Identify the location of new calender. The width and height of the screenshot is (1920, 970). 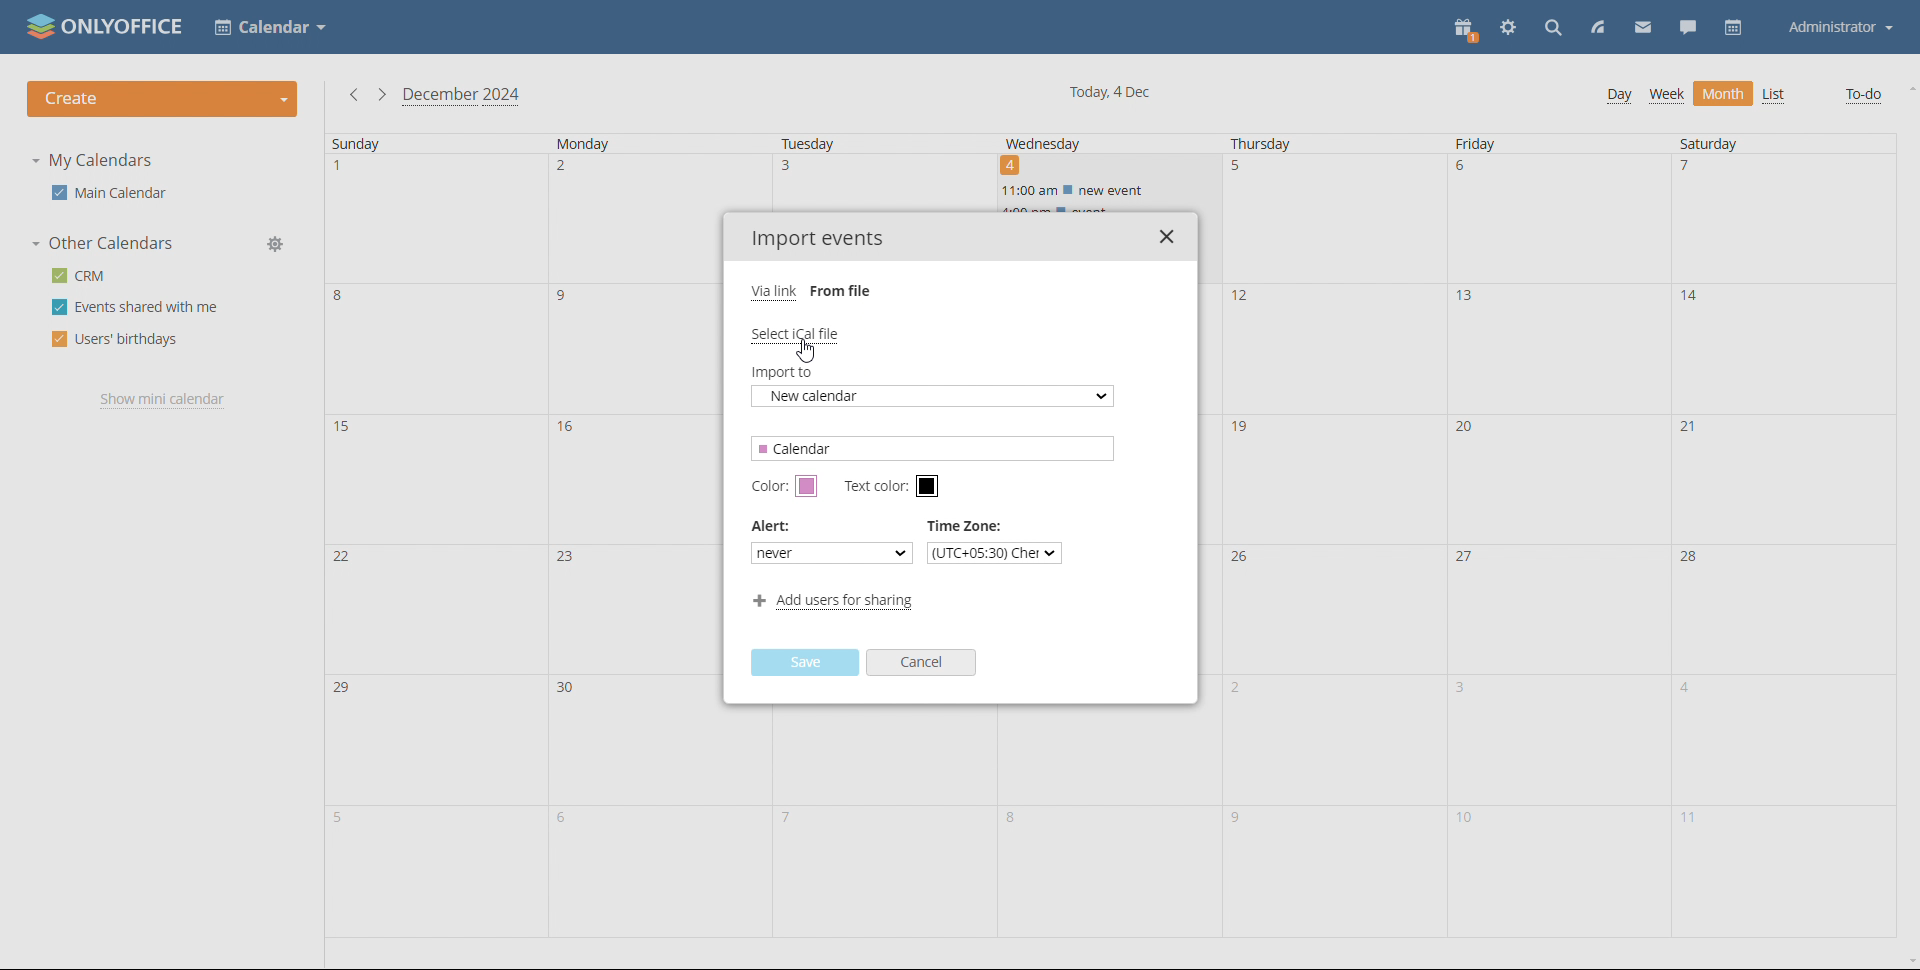
(934, 397).